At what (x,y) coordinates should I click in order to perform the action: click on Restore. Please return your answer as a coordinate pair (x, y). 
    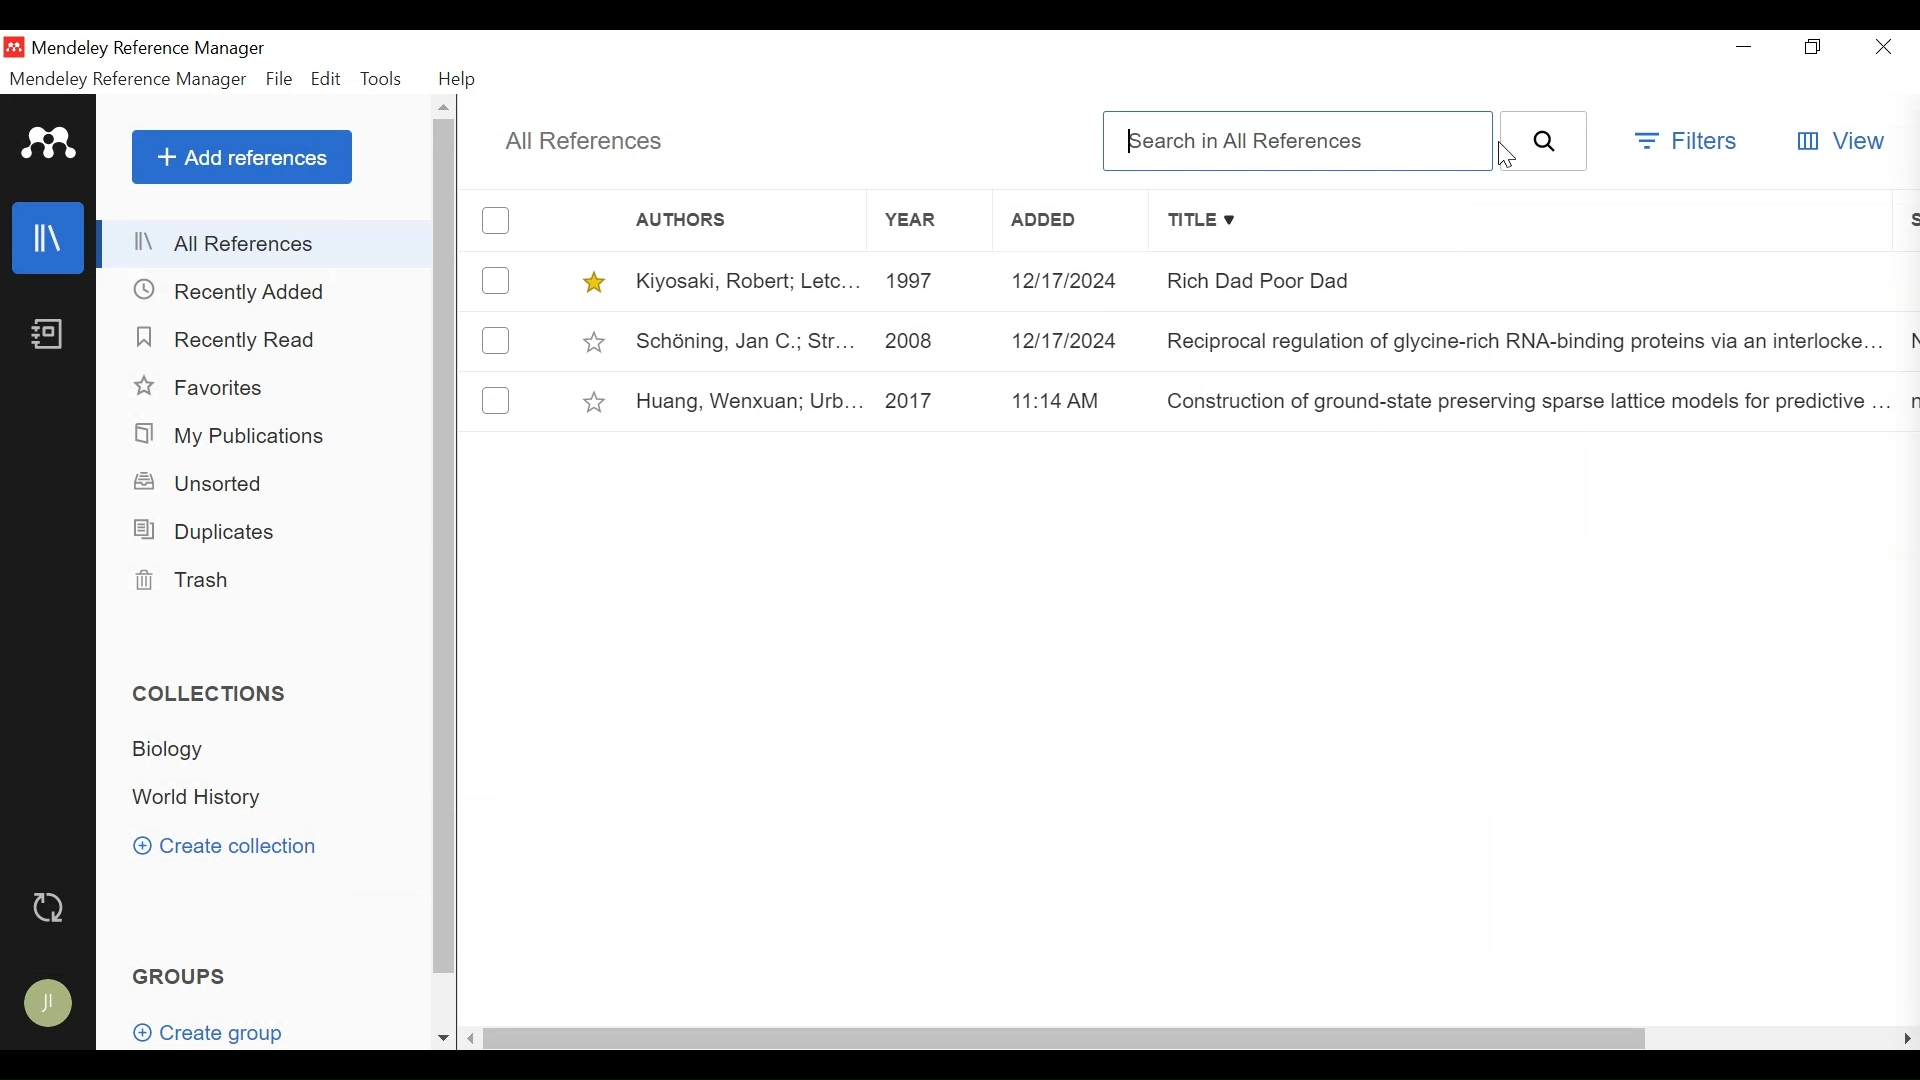
    Looking at the image, I should click on (1813, 47).